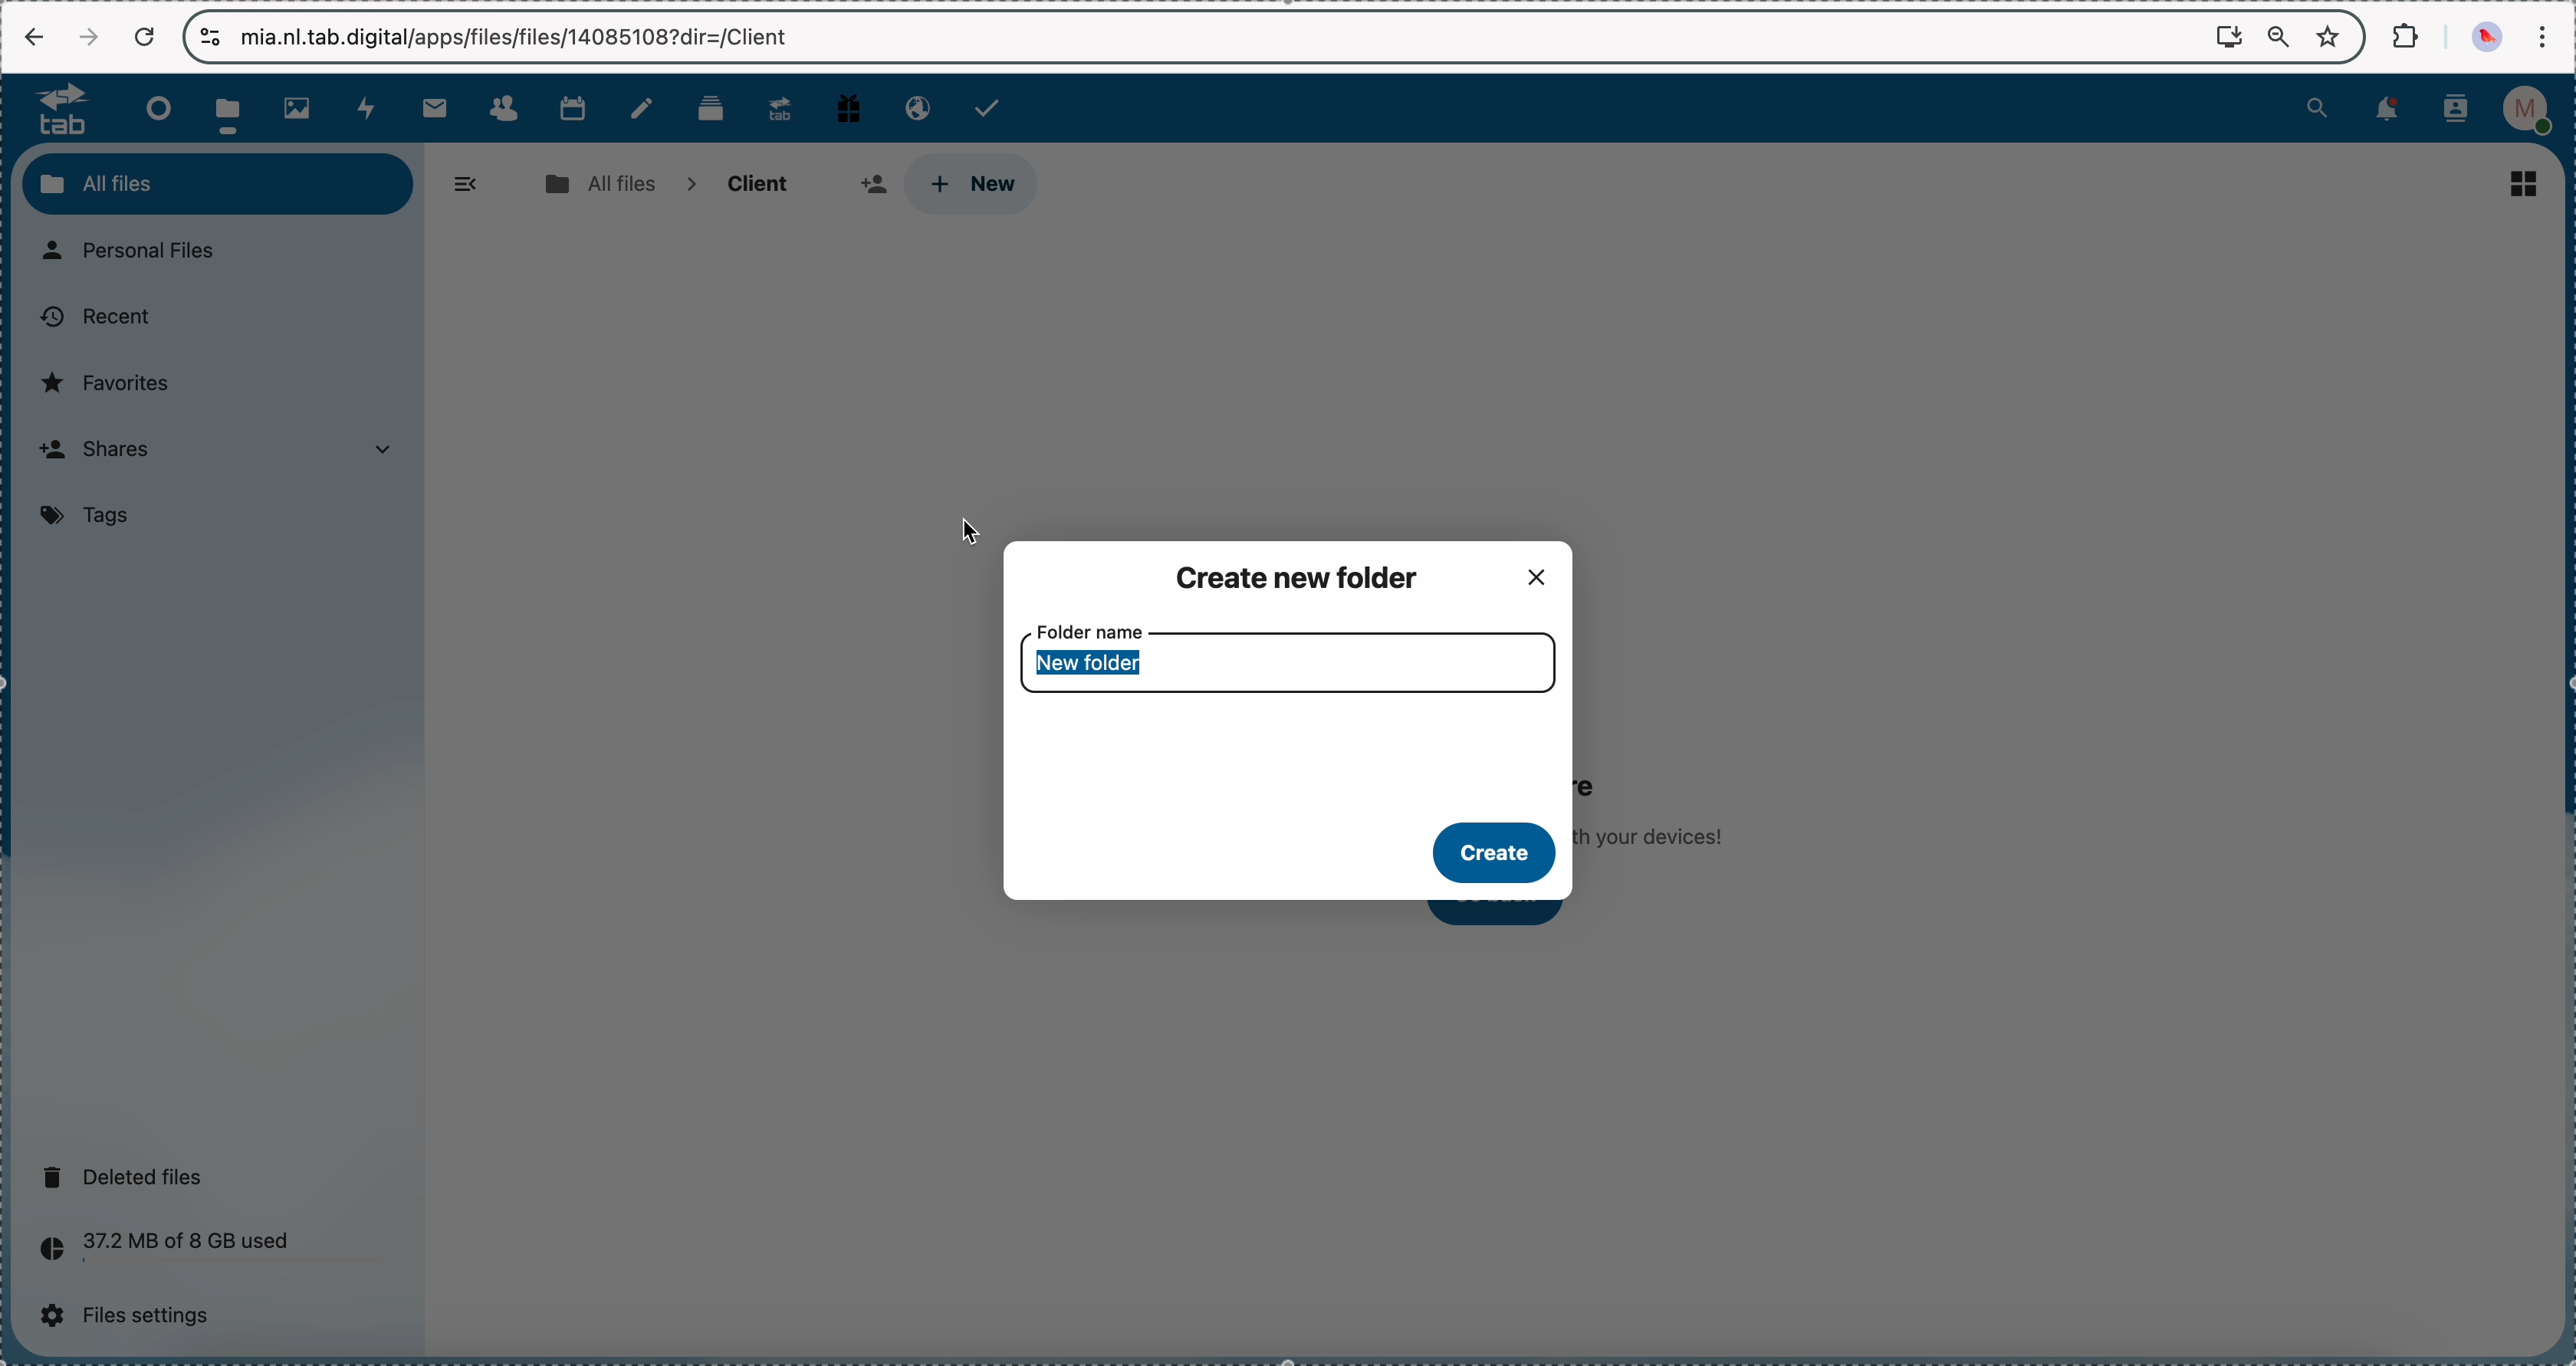 Image resolution: width=2576 pixels, height=1366 pixels. I want to click on share, so click(872, 183).